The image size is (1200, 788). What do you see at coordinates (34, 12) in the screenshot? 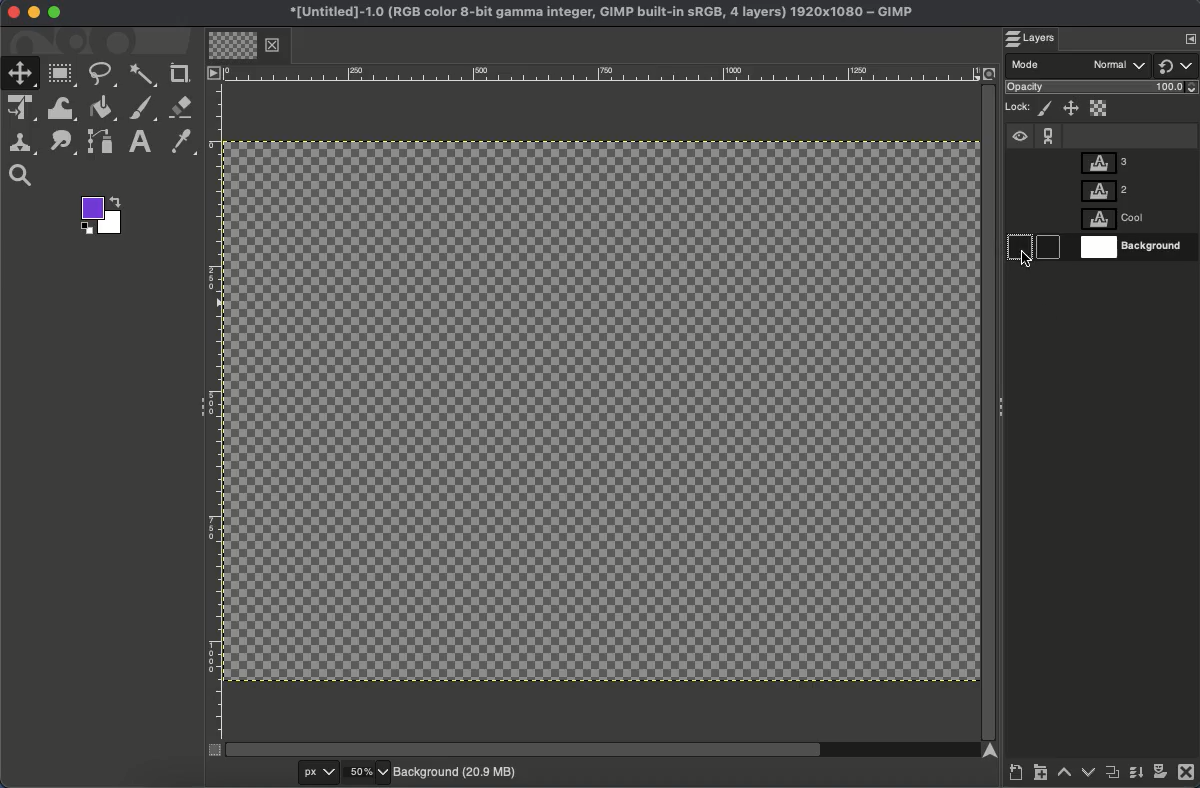
I see `Minimize` at bounding box center [34, 12].